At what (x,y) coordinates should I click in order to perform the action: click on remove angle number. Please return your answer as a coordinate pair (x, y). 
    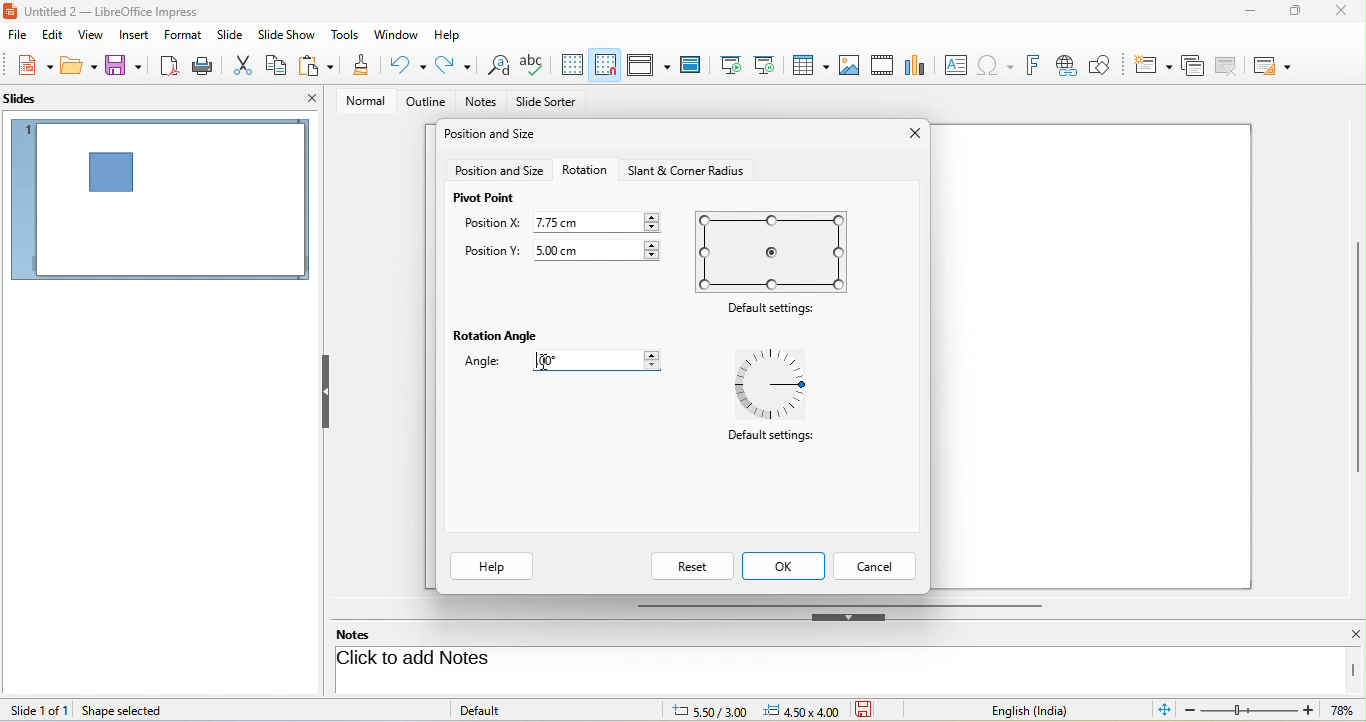
    Looking at the image, I should click on (598, 362).